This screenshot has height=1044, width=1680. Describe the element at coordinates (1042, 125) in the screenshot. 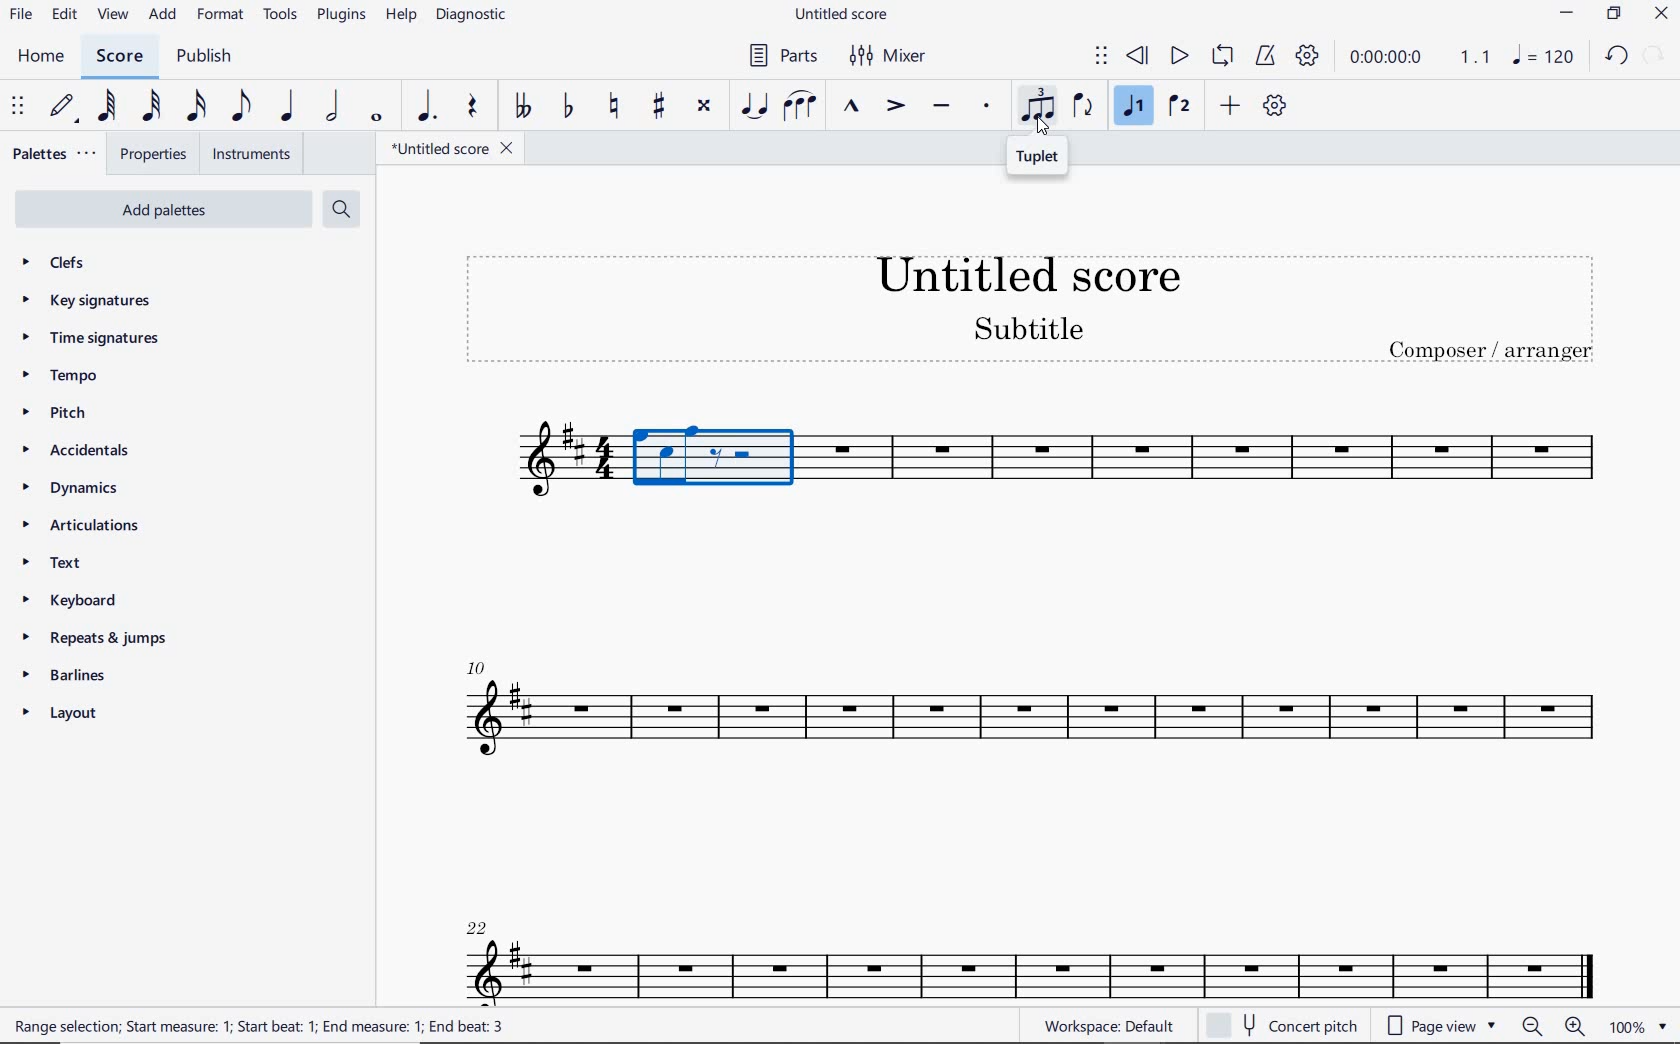

I see `cursor` at that location.